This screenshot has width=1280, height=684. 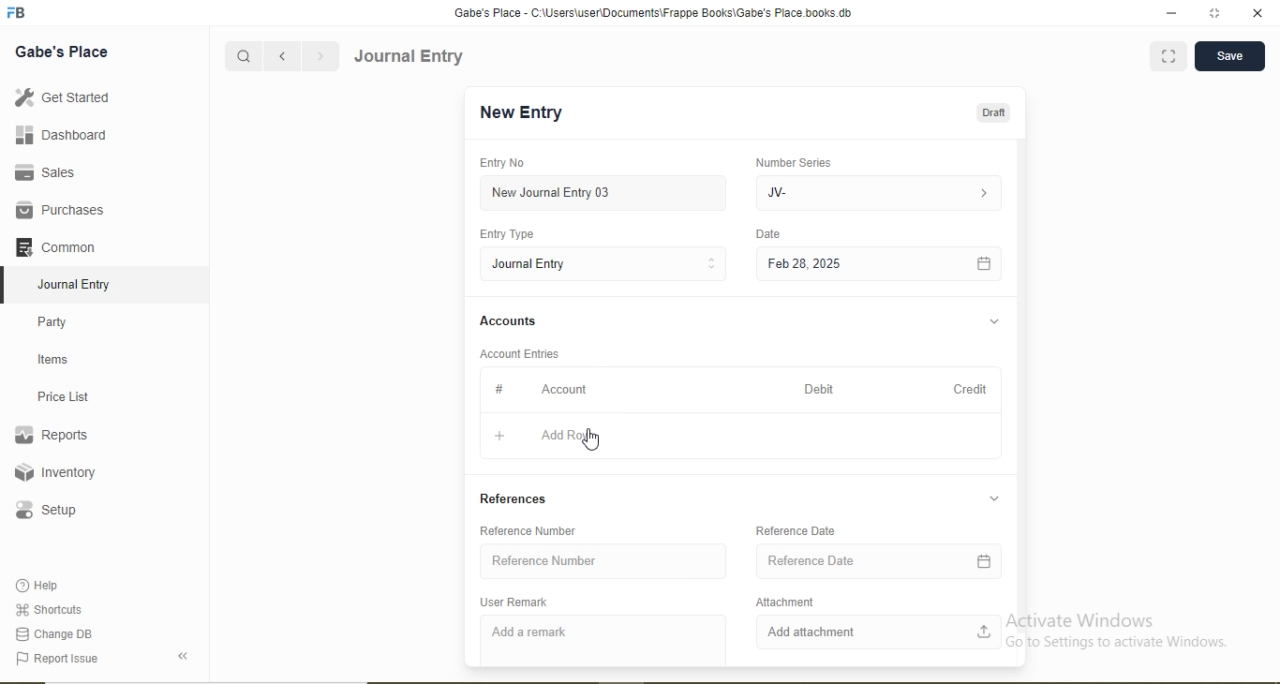 What do you see at coordinates (1215, 13) in the screenshot?
I see `full screen` at bounding box center [1215, 13].